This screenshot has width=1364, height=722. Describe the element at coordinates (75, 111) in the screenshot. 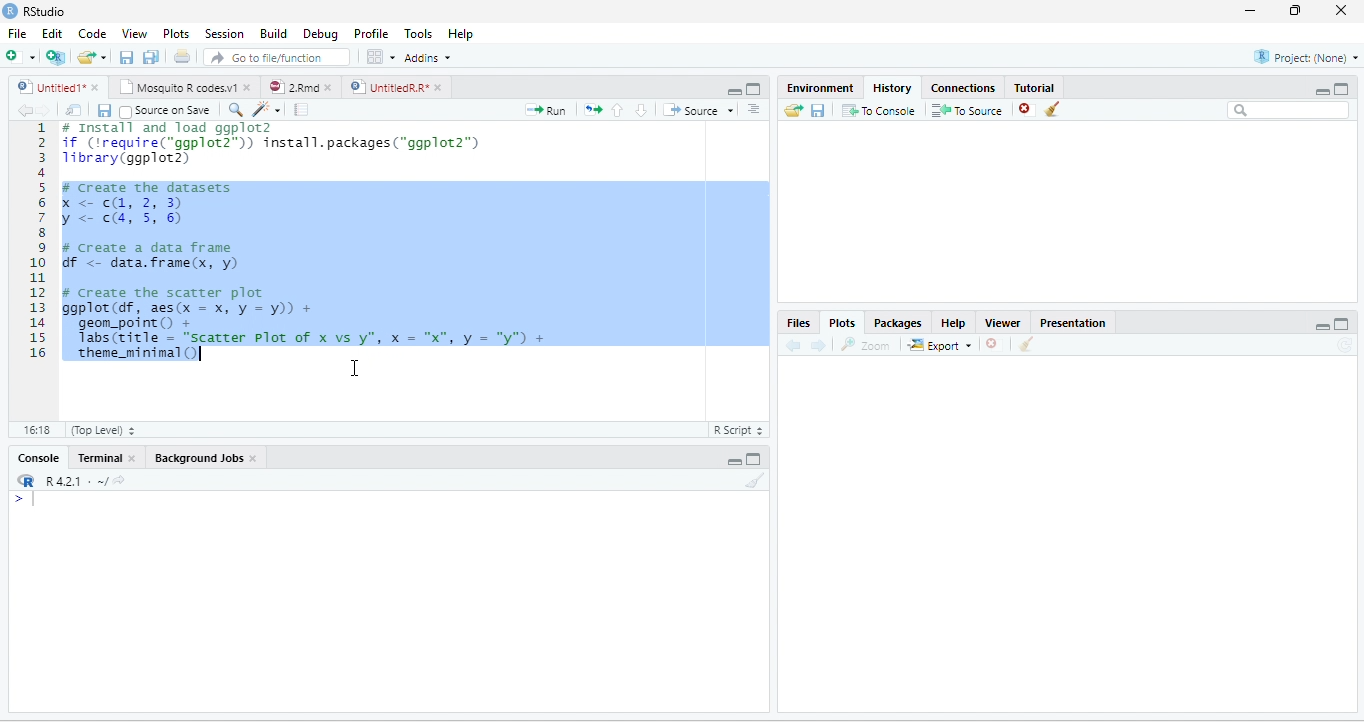

I see `Show in new window` at that location.